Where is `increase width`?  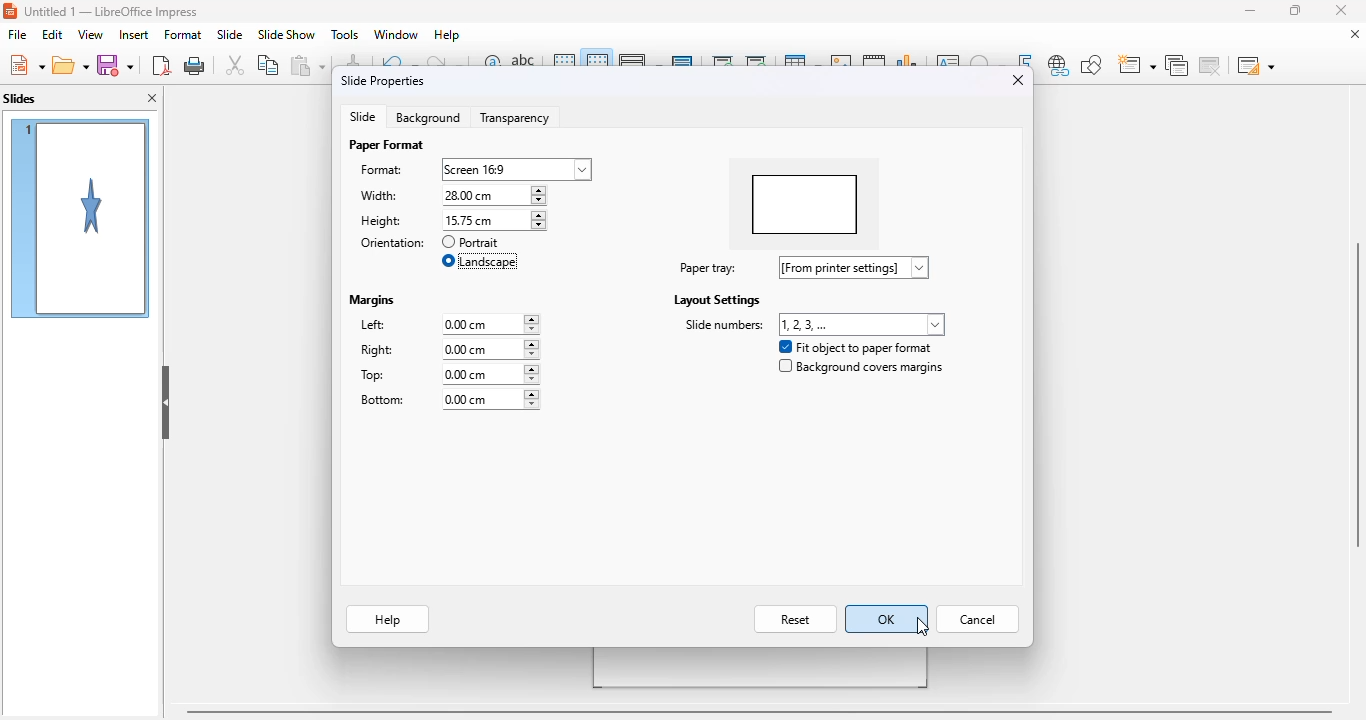
increase width is located at coordinates (538, 190).